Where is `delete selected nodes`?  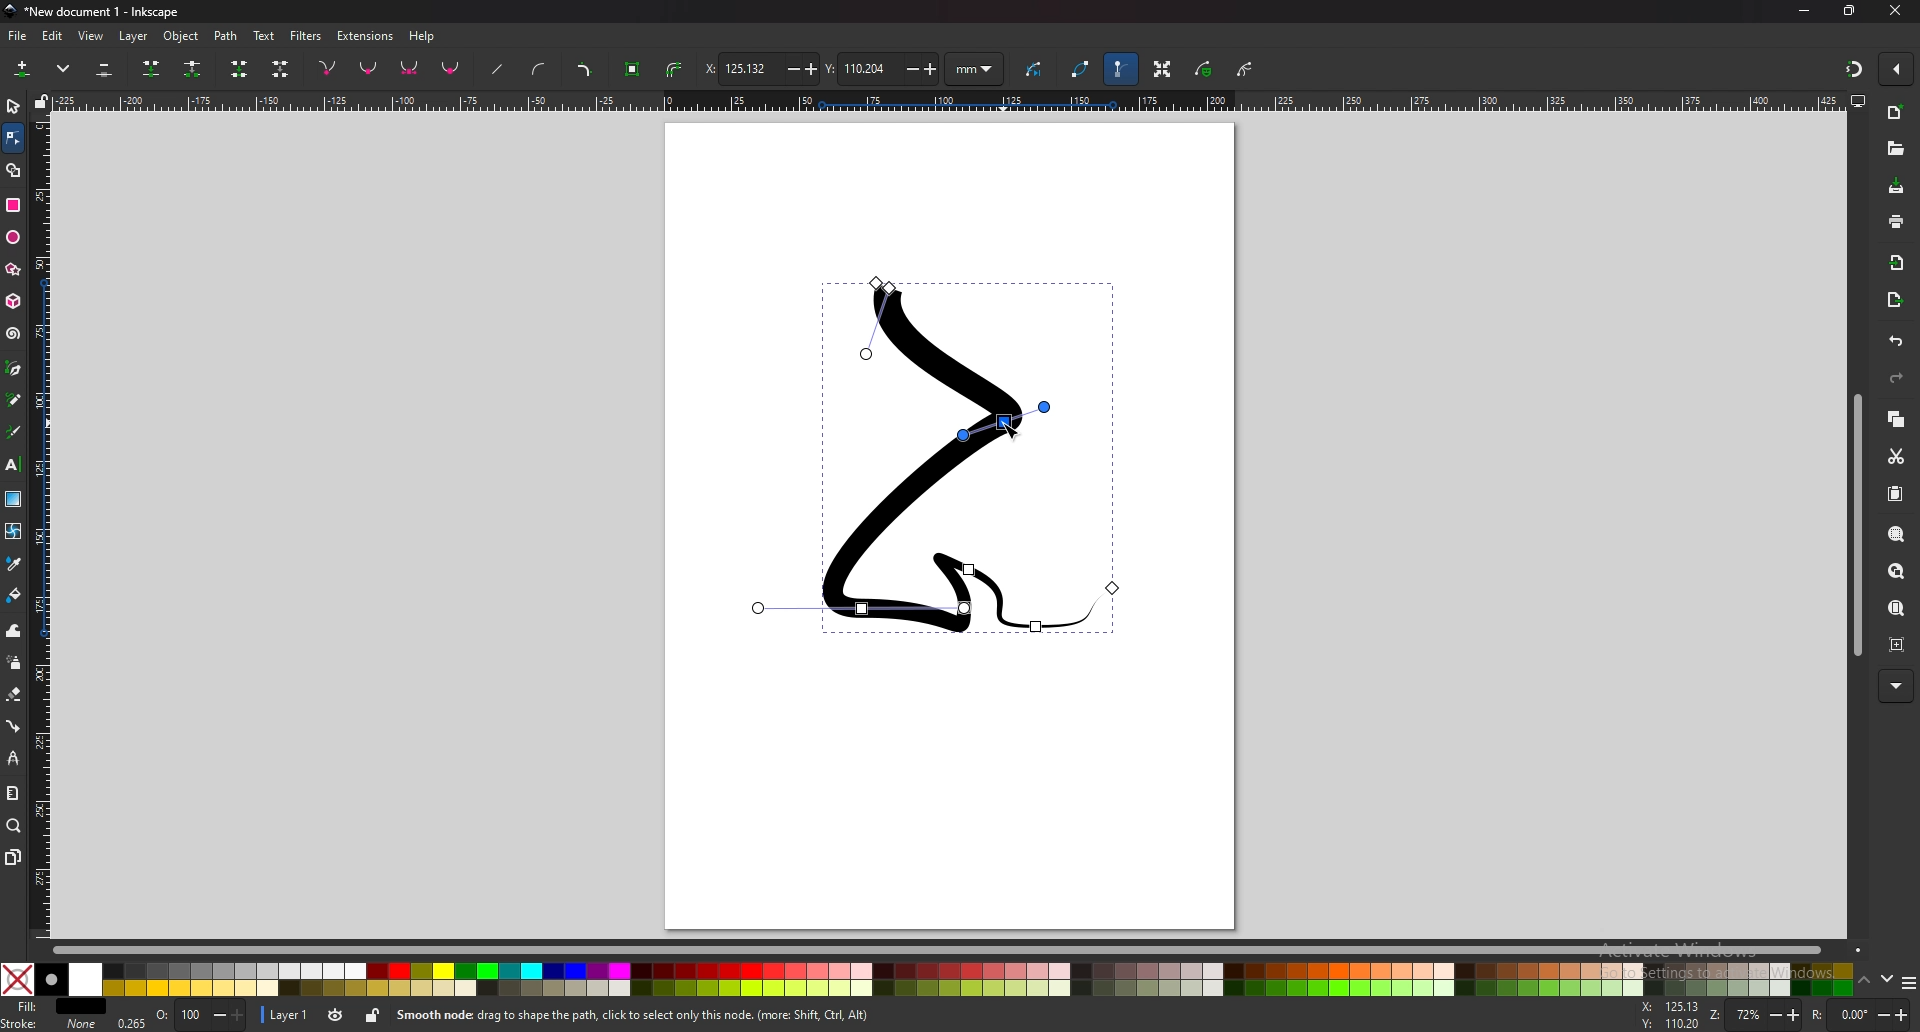
delete selected nodes is located at coordinates (103, 70).